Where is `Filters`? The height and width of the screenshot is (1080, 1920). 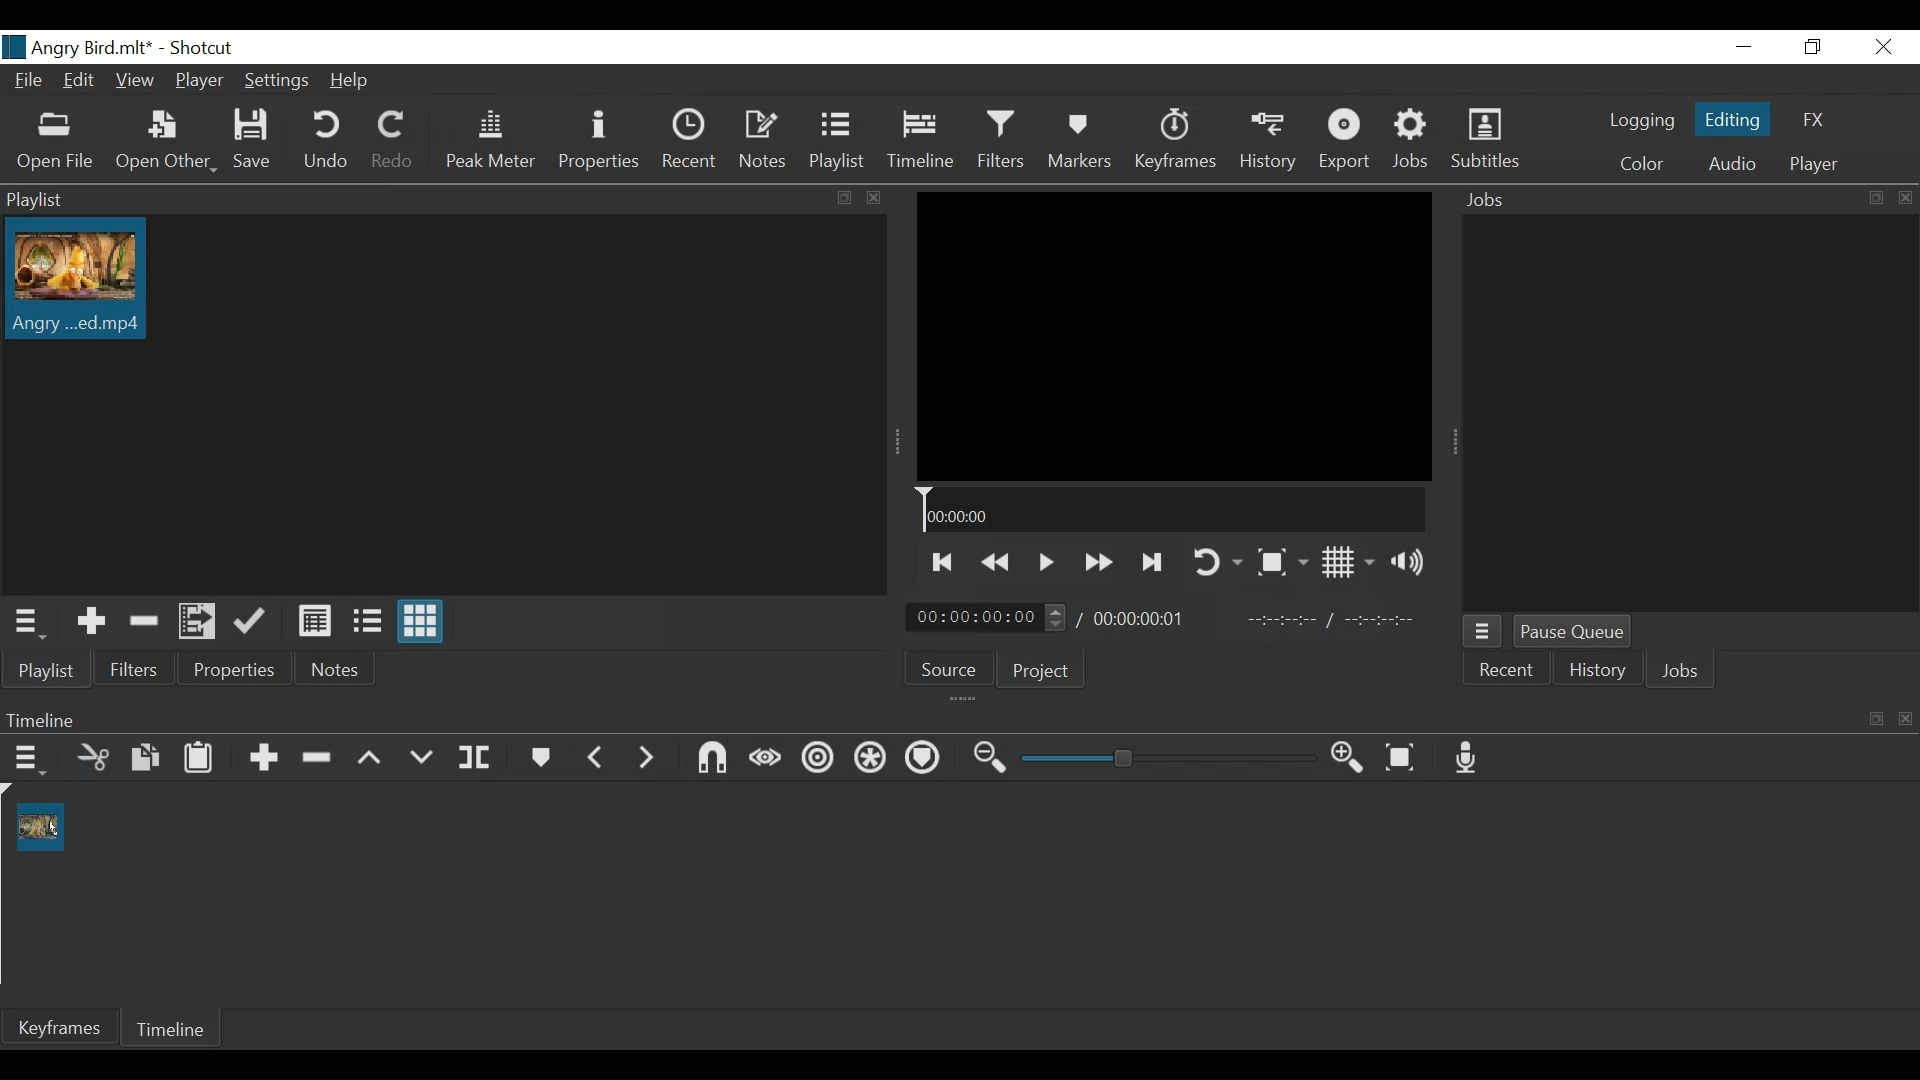
Filters is located at coordinates (1001, 140).